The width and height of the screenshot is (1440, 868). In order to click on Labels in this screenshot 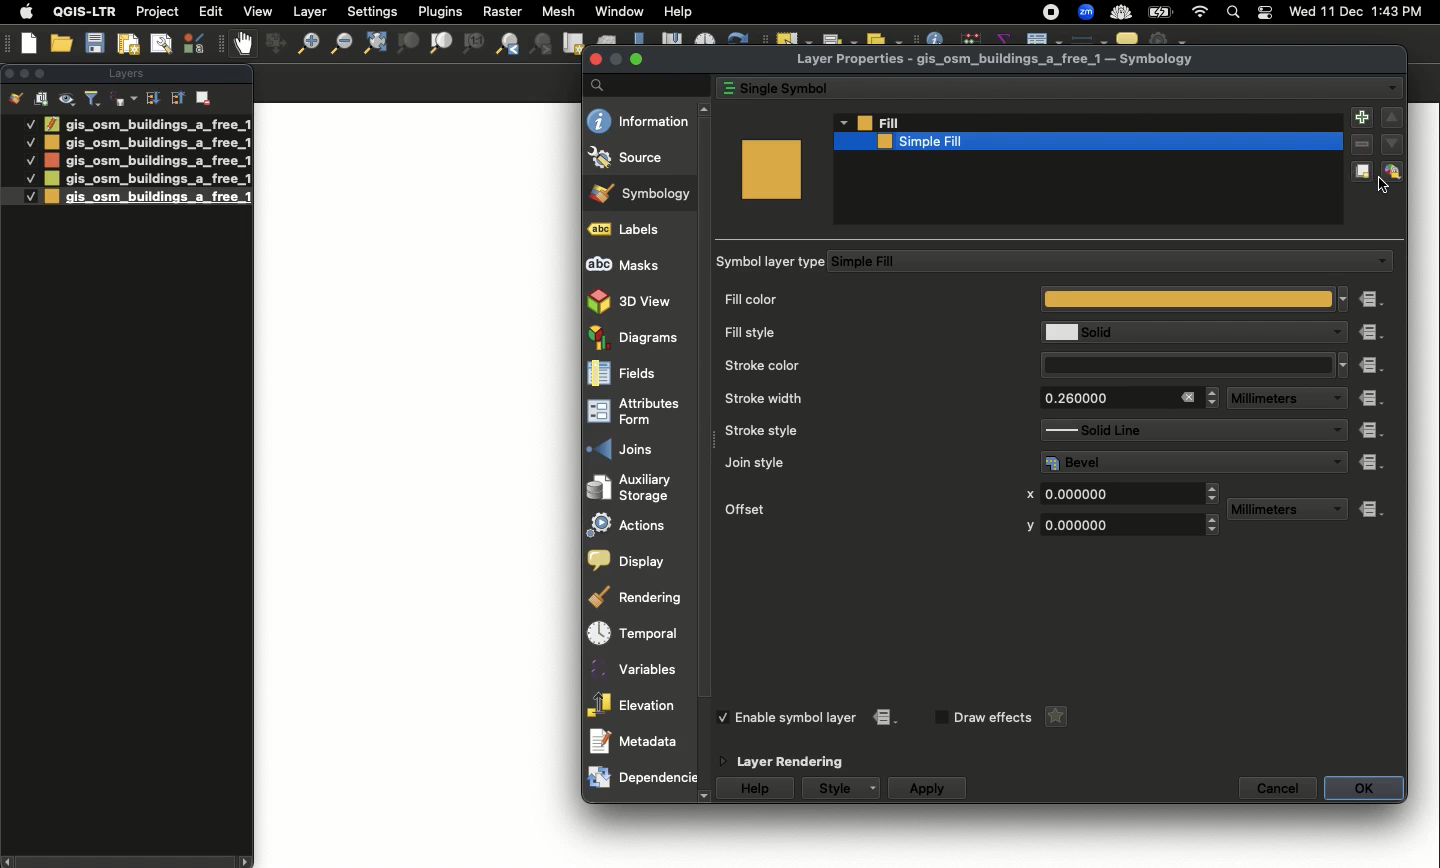, I will do `click(638, 230)`.